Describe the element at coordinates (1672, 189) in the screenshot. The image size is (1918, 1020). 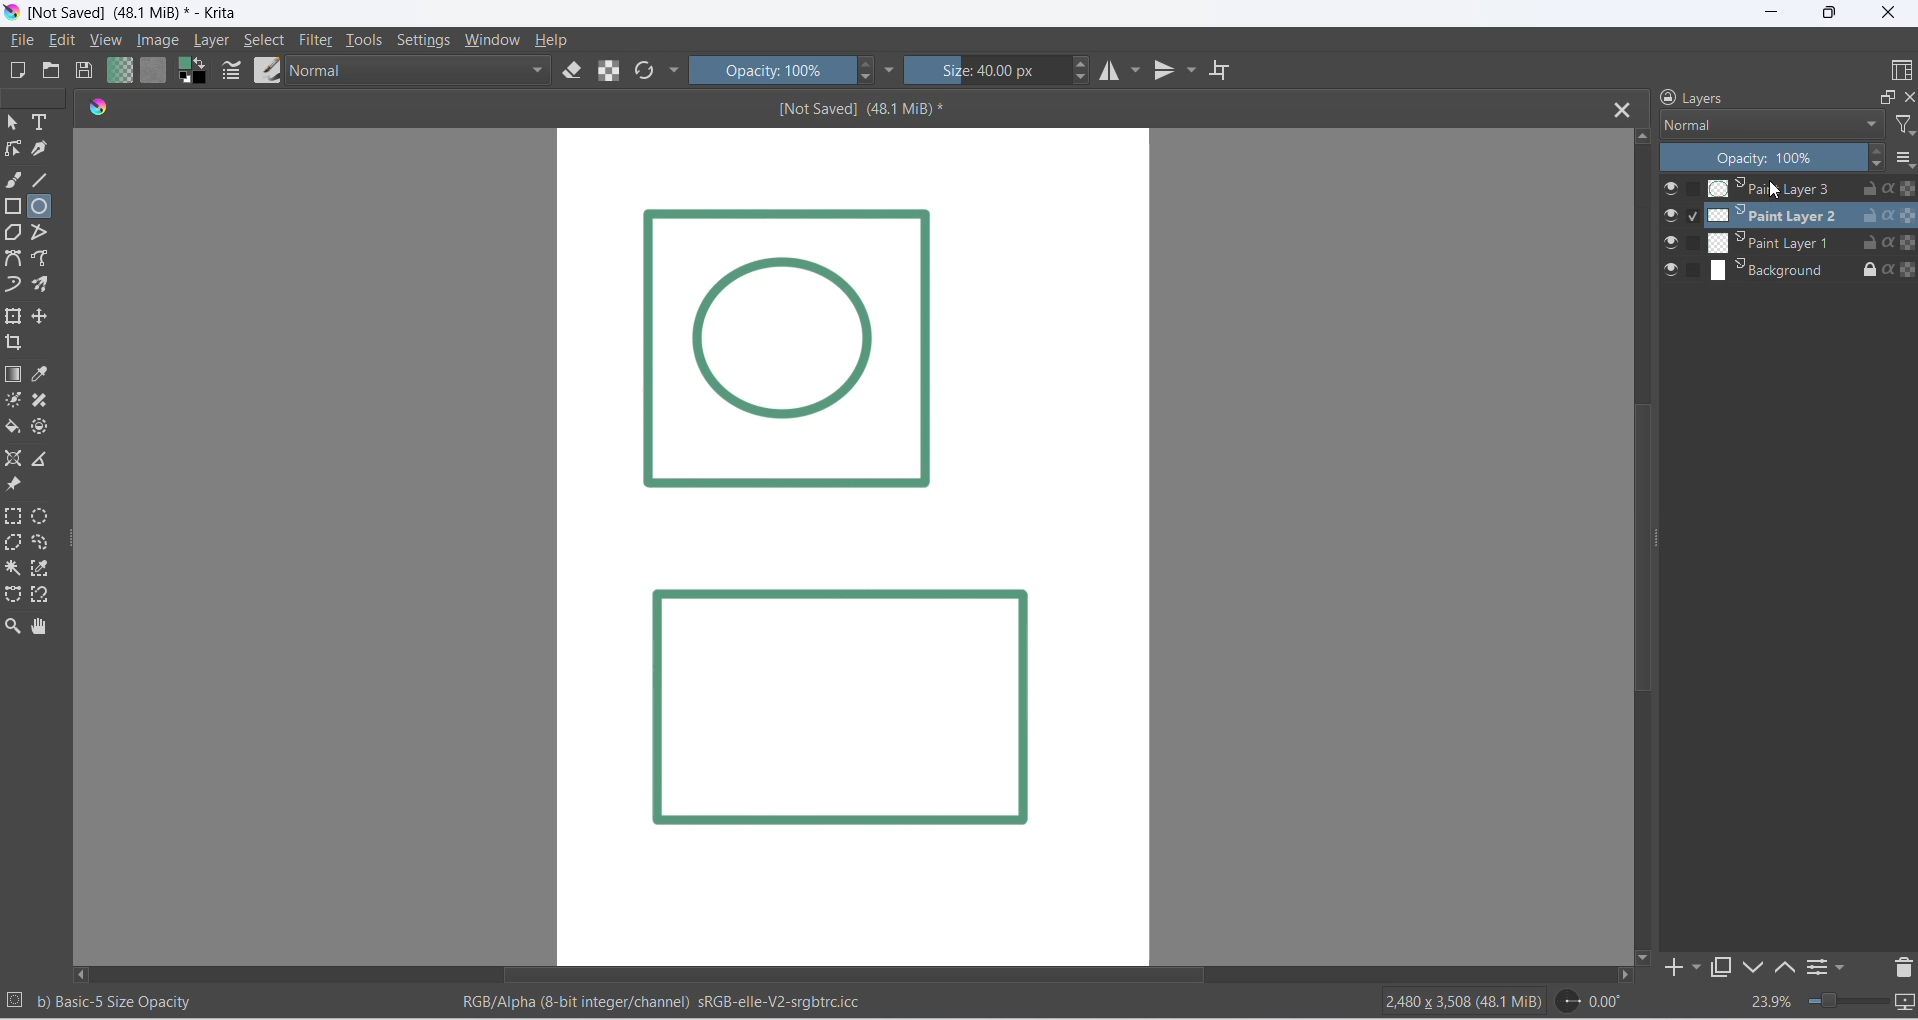
I see `visibility` at that location.